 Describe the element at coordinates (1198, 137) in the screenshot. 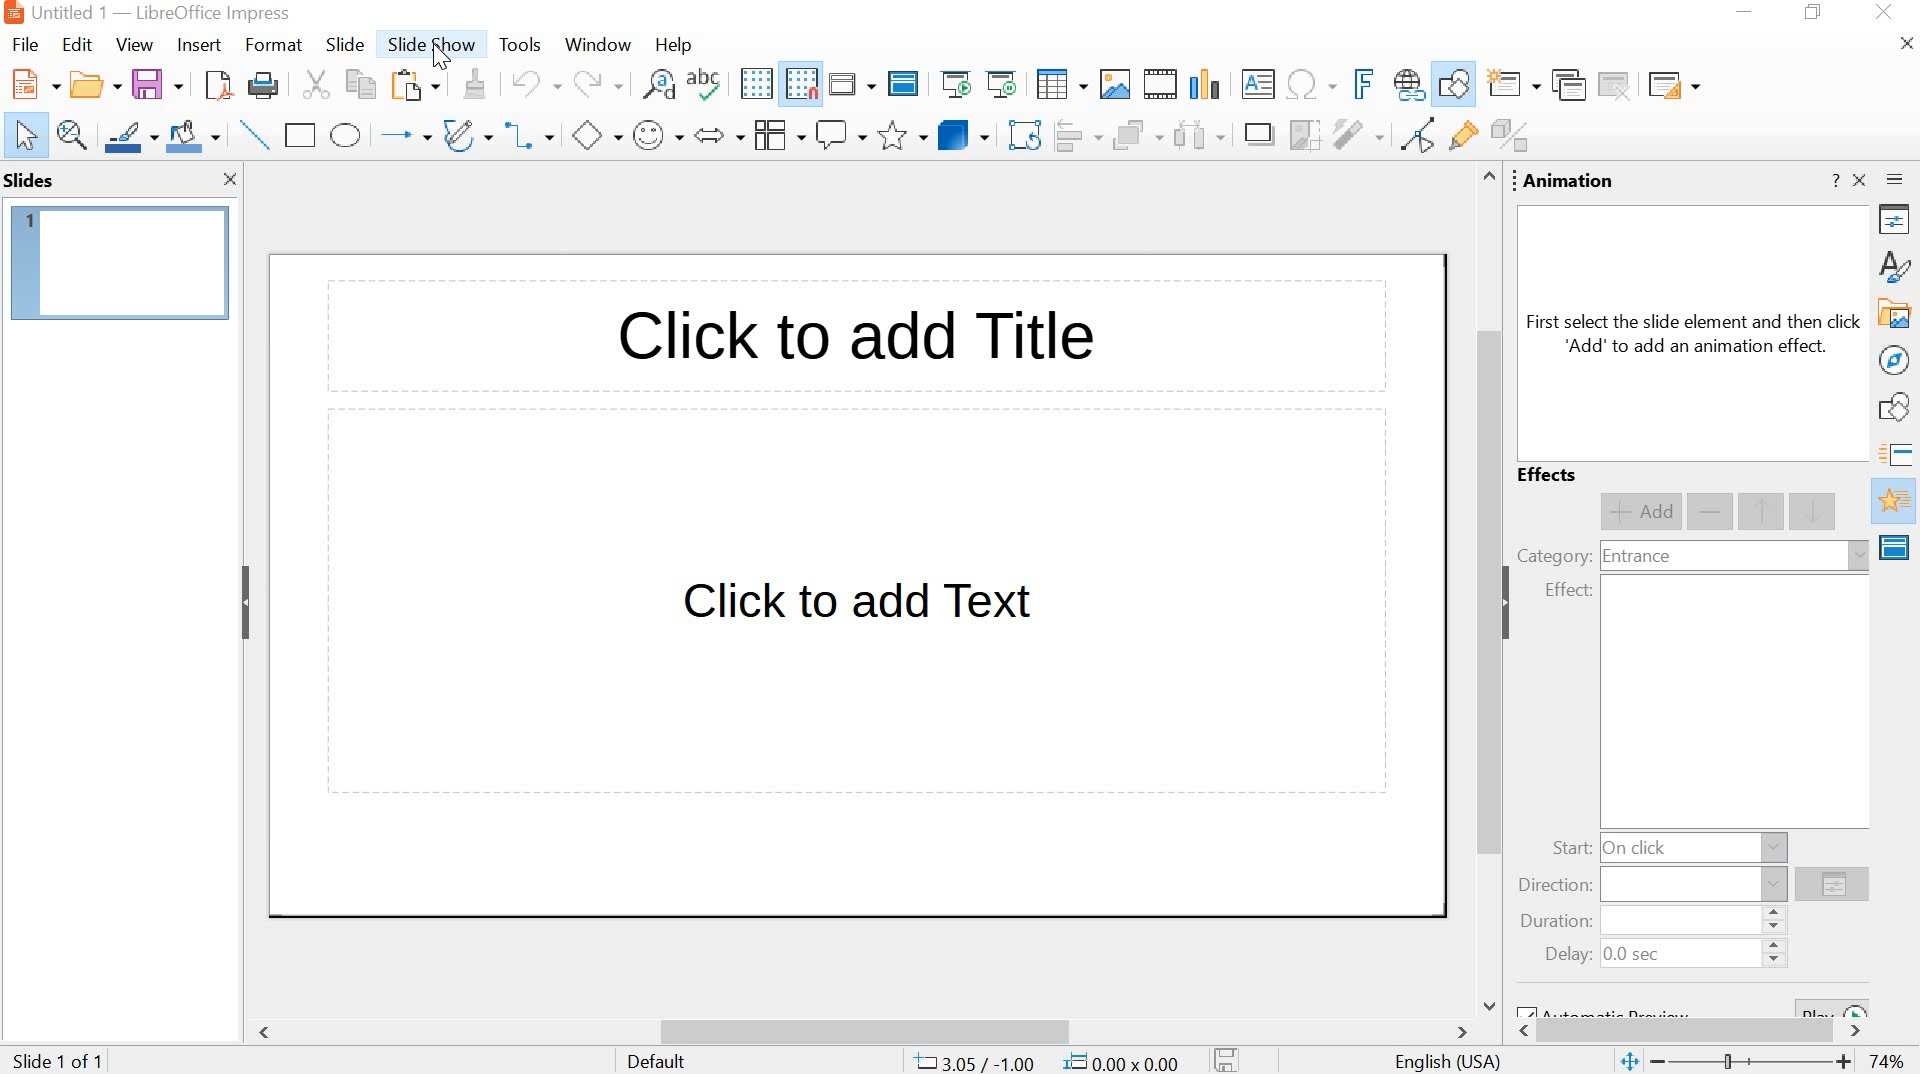

I see `select at least three objects to distribute` at that location.